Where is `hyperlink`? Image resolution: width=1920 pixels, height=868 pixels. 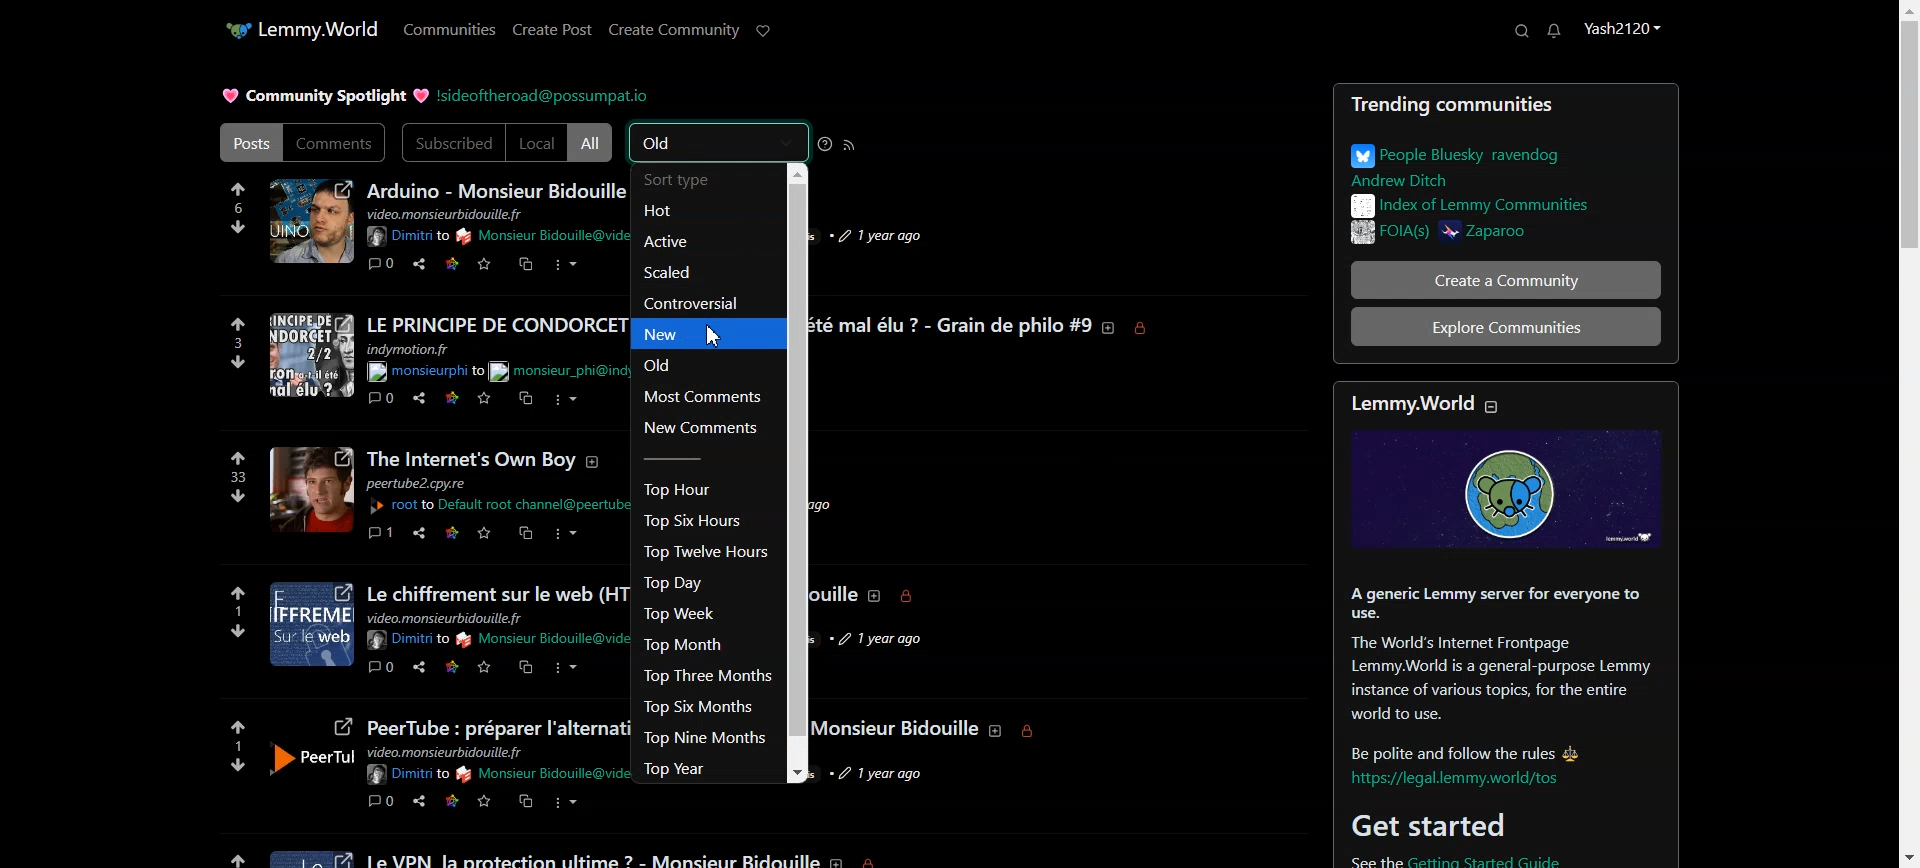
hyperlink is located at coordinates (1461, 780).